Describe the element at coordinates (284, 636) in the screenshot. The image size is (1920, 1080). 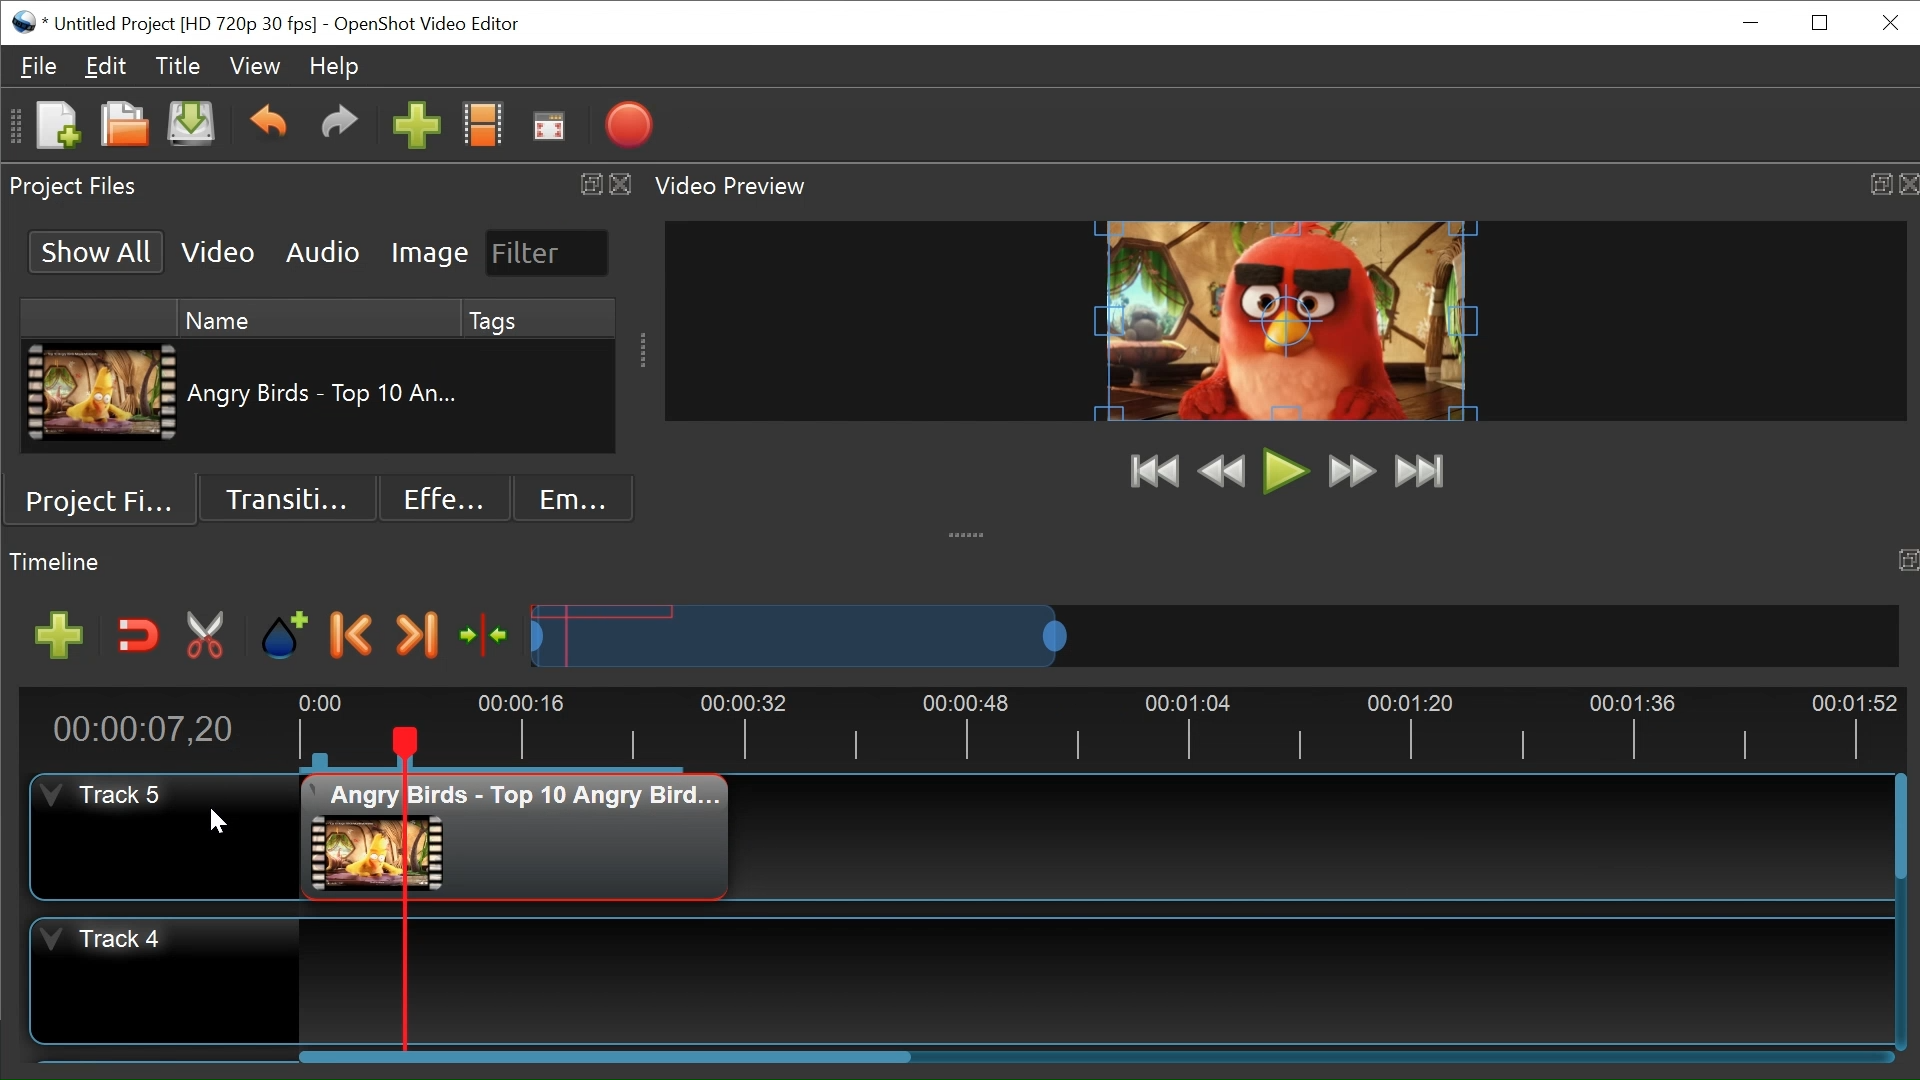
I see `Add Marker` at that location.